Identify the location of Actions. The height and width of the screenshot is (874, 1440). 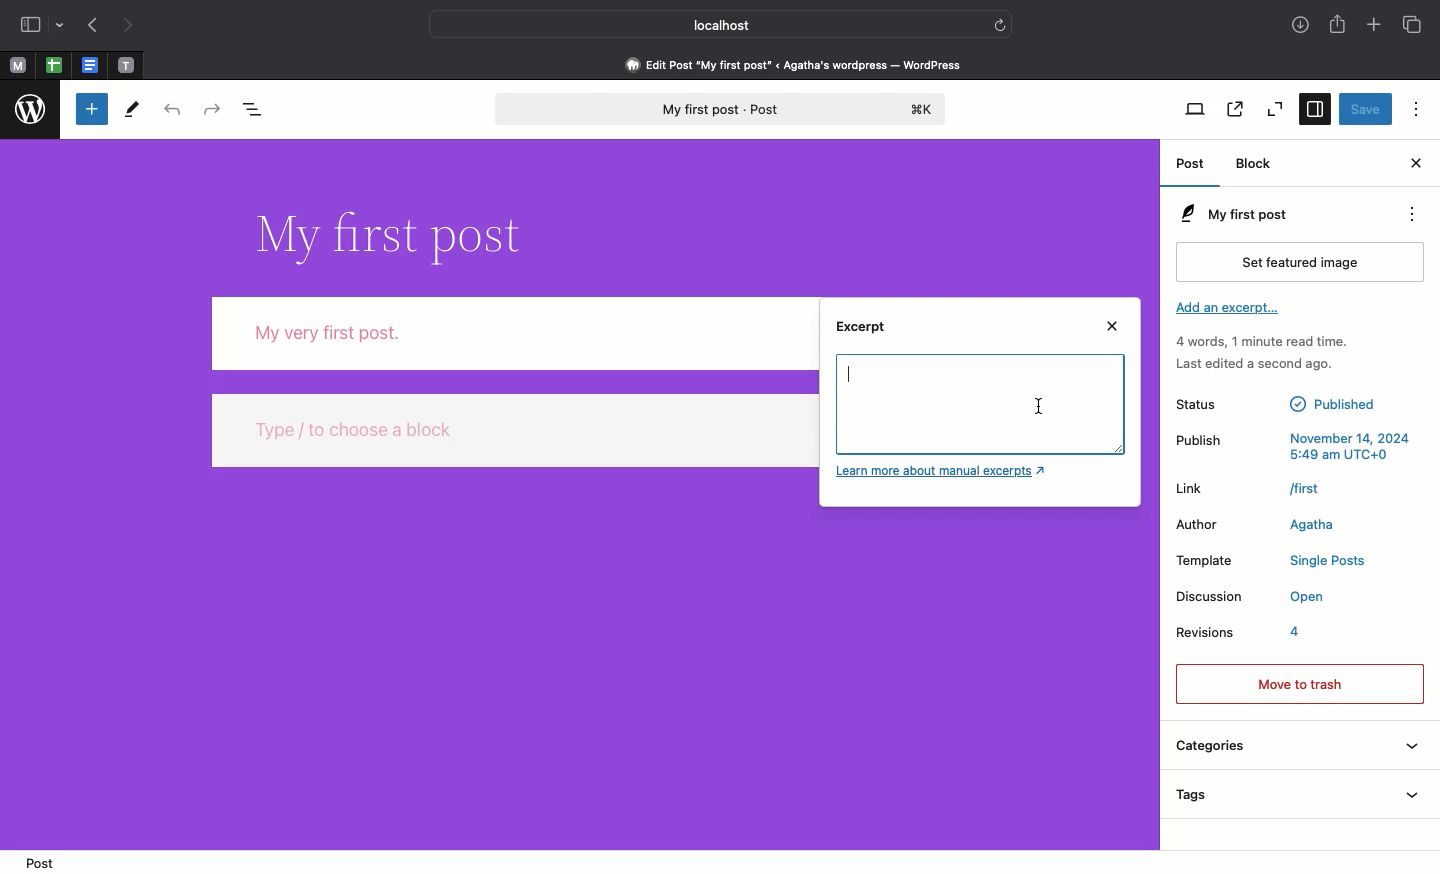
(1420, 215).